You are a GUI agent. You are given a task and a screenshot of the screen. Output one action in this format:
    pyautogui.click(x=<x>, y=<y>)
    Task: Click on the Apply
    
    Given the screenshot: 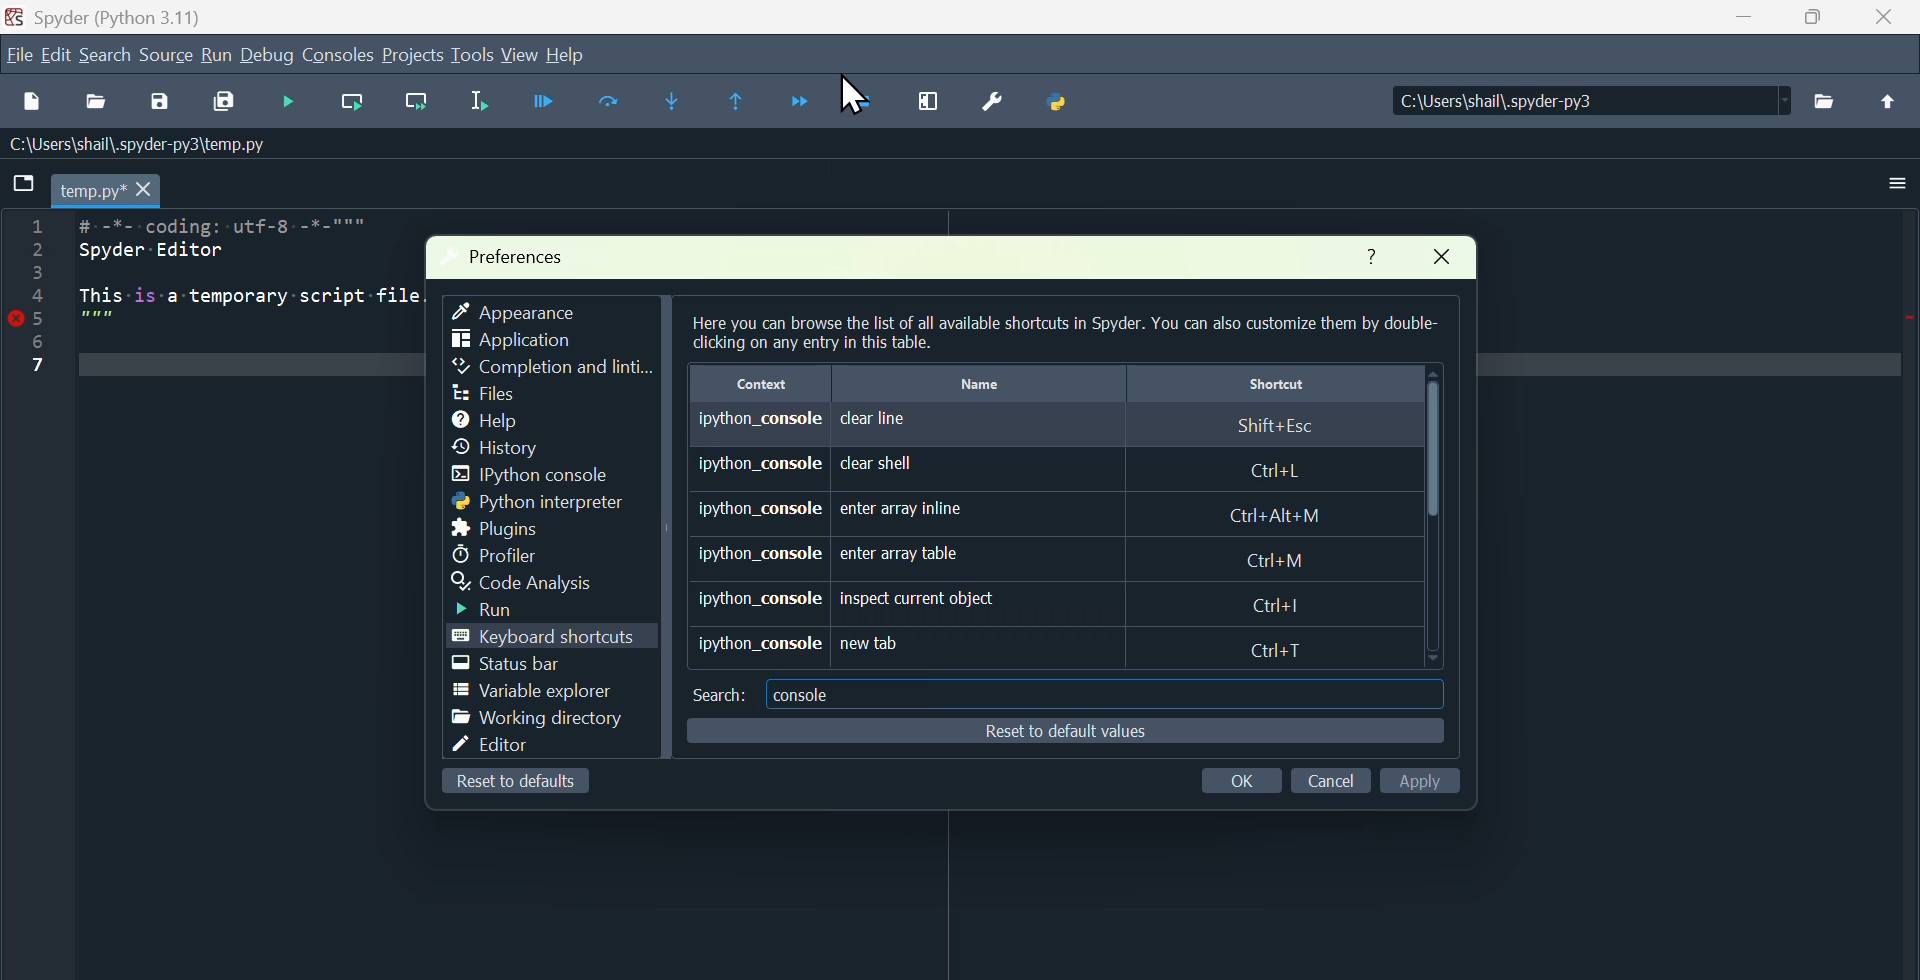 What is the action you would take?
    pyautogui.click(x=1420, y=776)
    